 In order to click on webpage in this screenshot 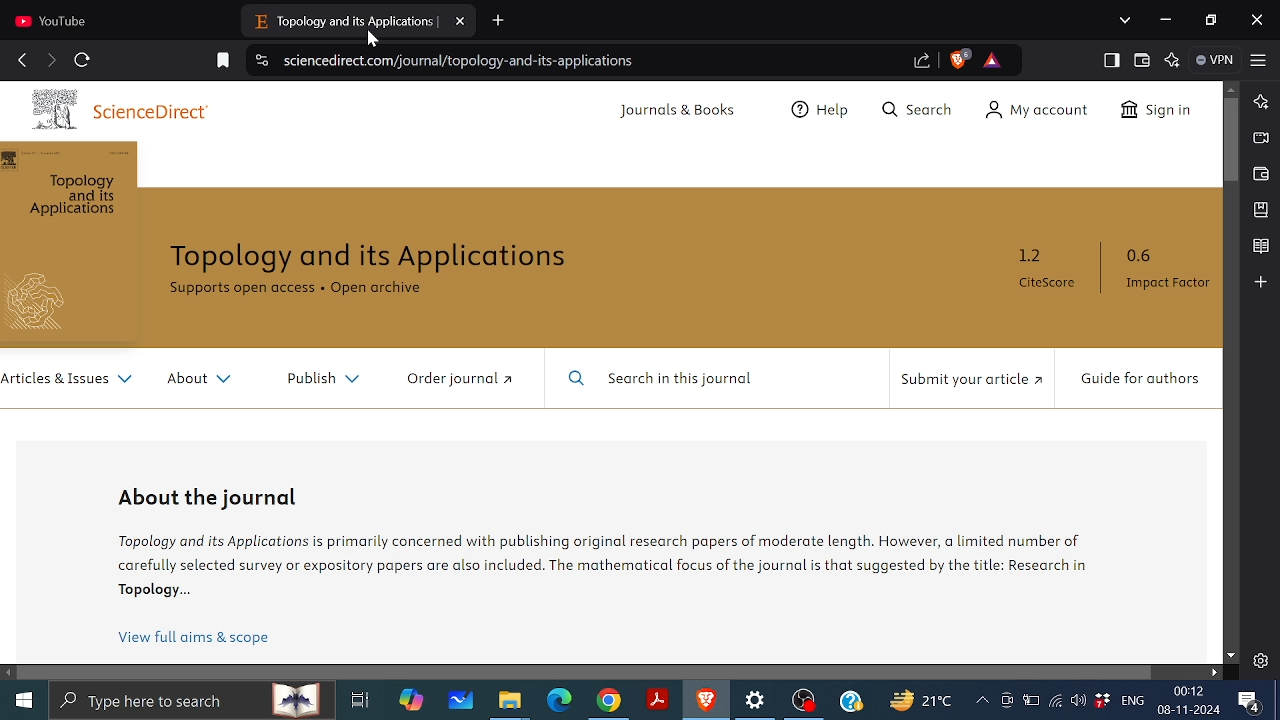, I will do `click(611, 372)`.